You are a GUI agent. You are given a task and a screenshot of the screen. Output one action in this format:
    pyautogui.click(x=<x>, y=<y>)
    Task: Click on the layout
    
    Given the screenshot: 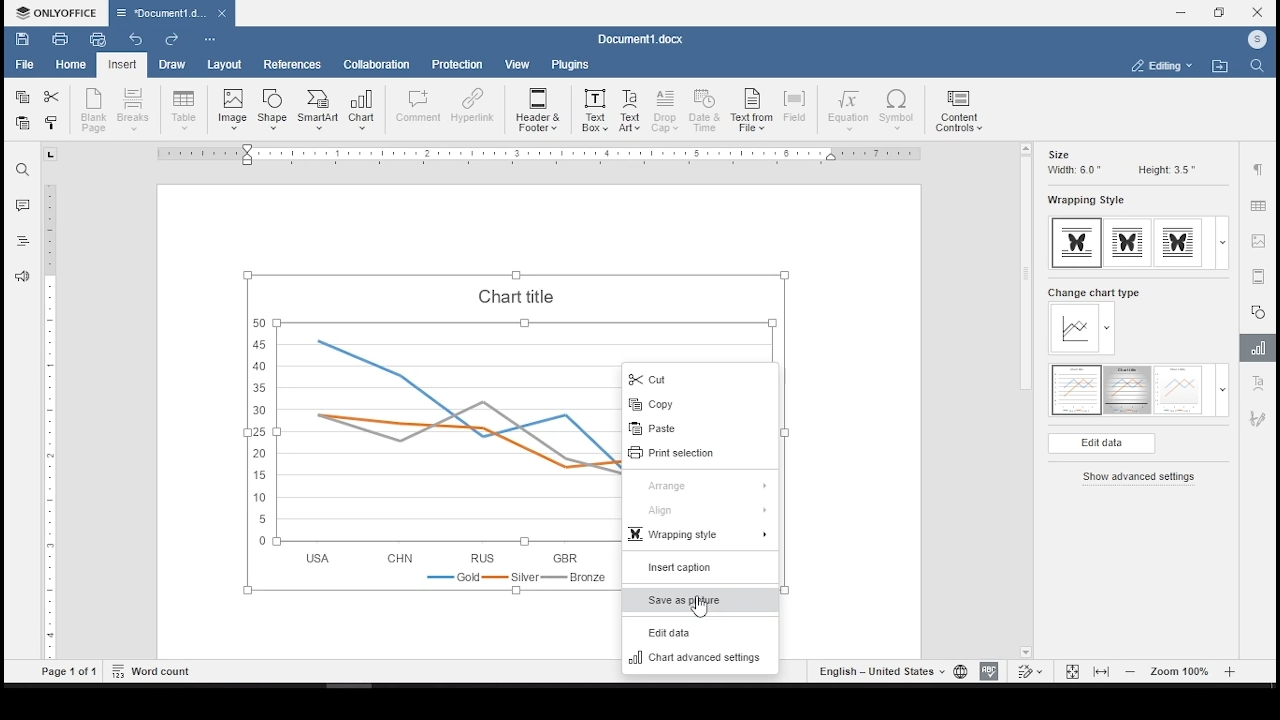 What is the action you would take?
    pyautogui.click(x=223, y=65)
    